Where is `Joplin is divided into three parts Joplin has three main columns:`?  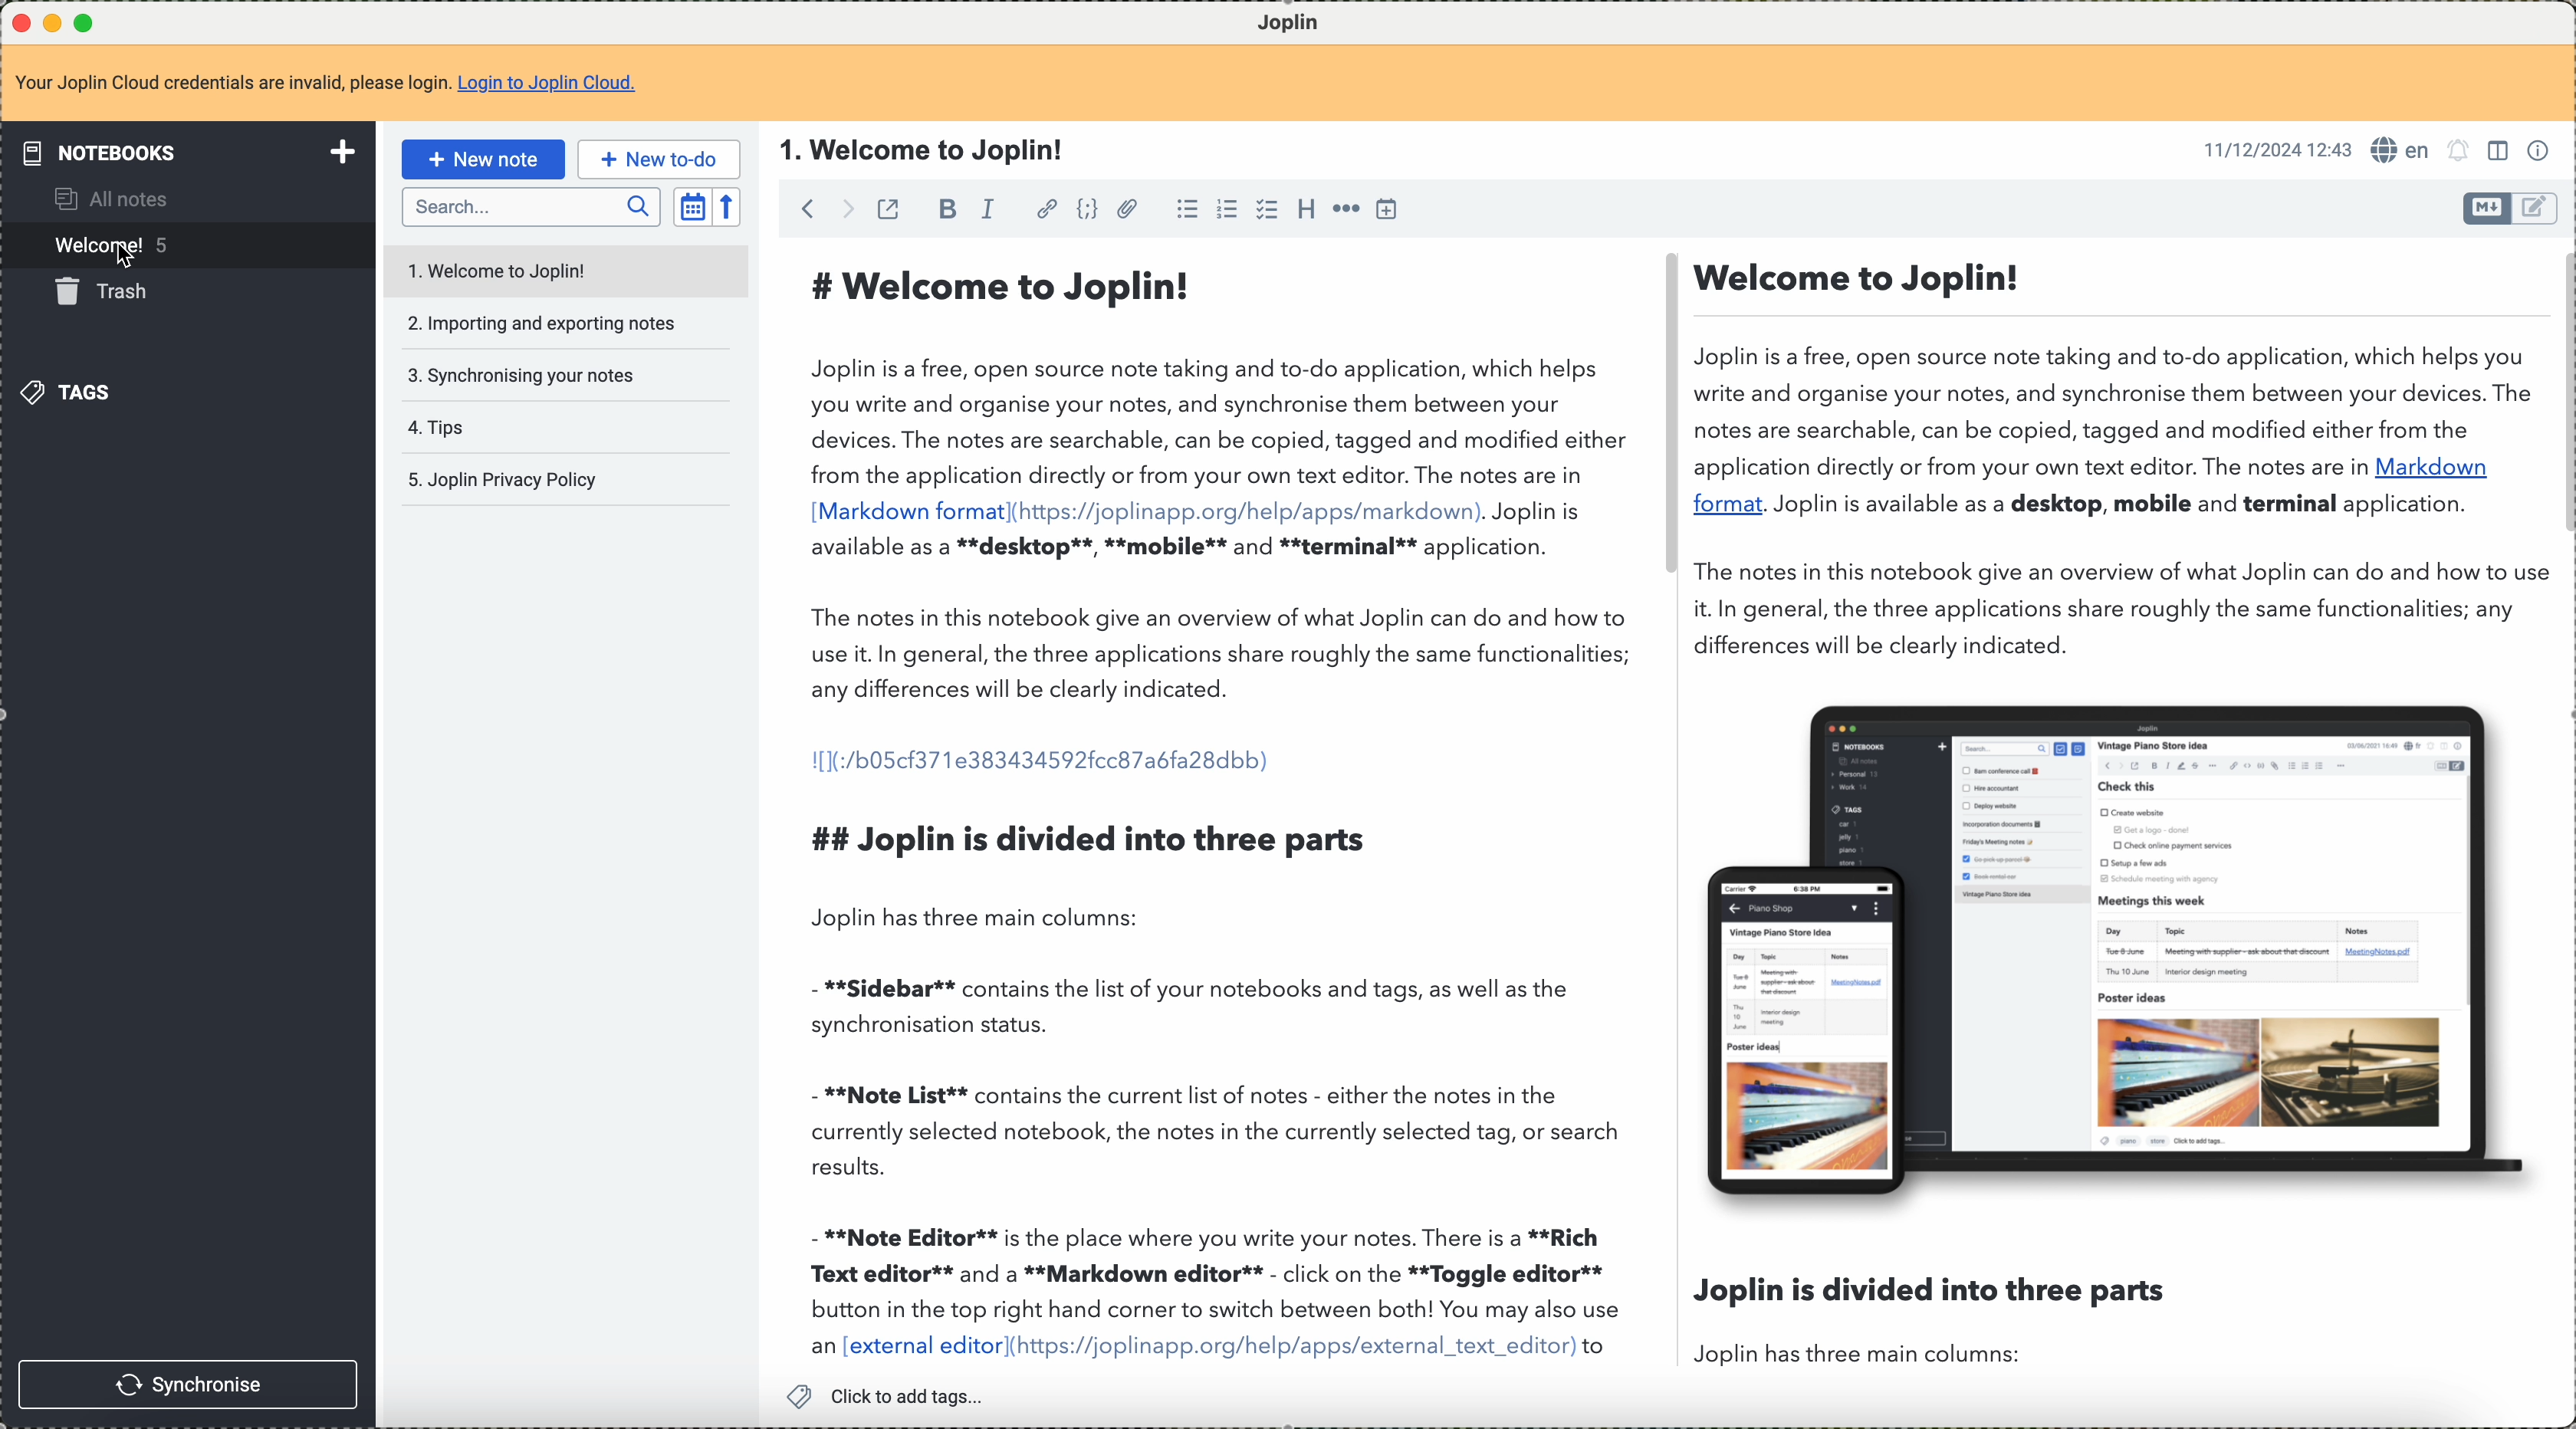
Joplin is divided into three parts Joplin has three main columns: is located at coordinates (1930, 1319).